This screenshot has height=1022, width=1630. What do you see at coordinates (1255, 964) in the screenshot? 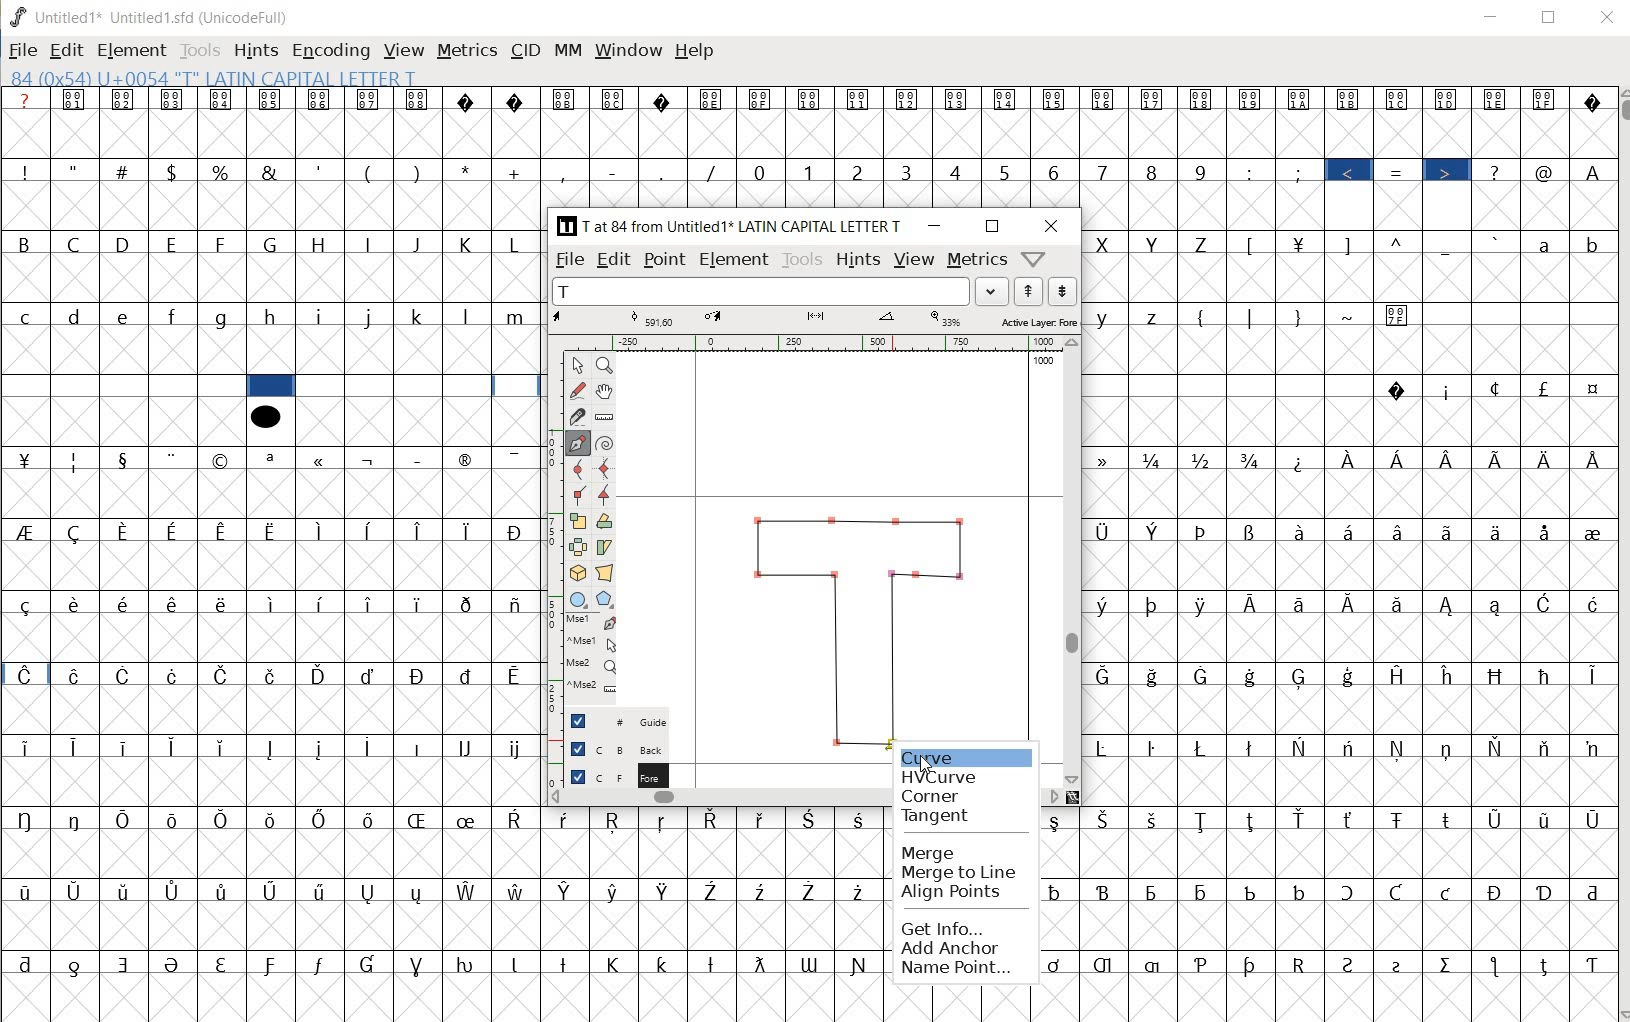
I see `Symbol` at bounding box center [1255, 964].